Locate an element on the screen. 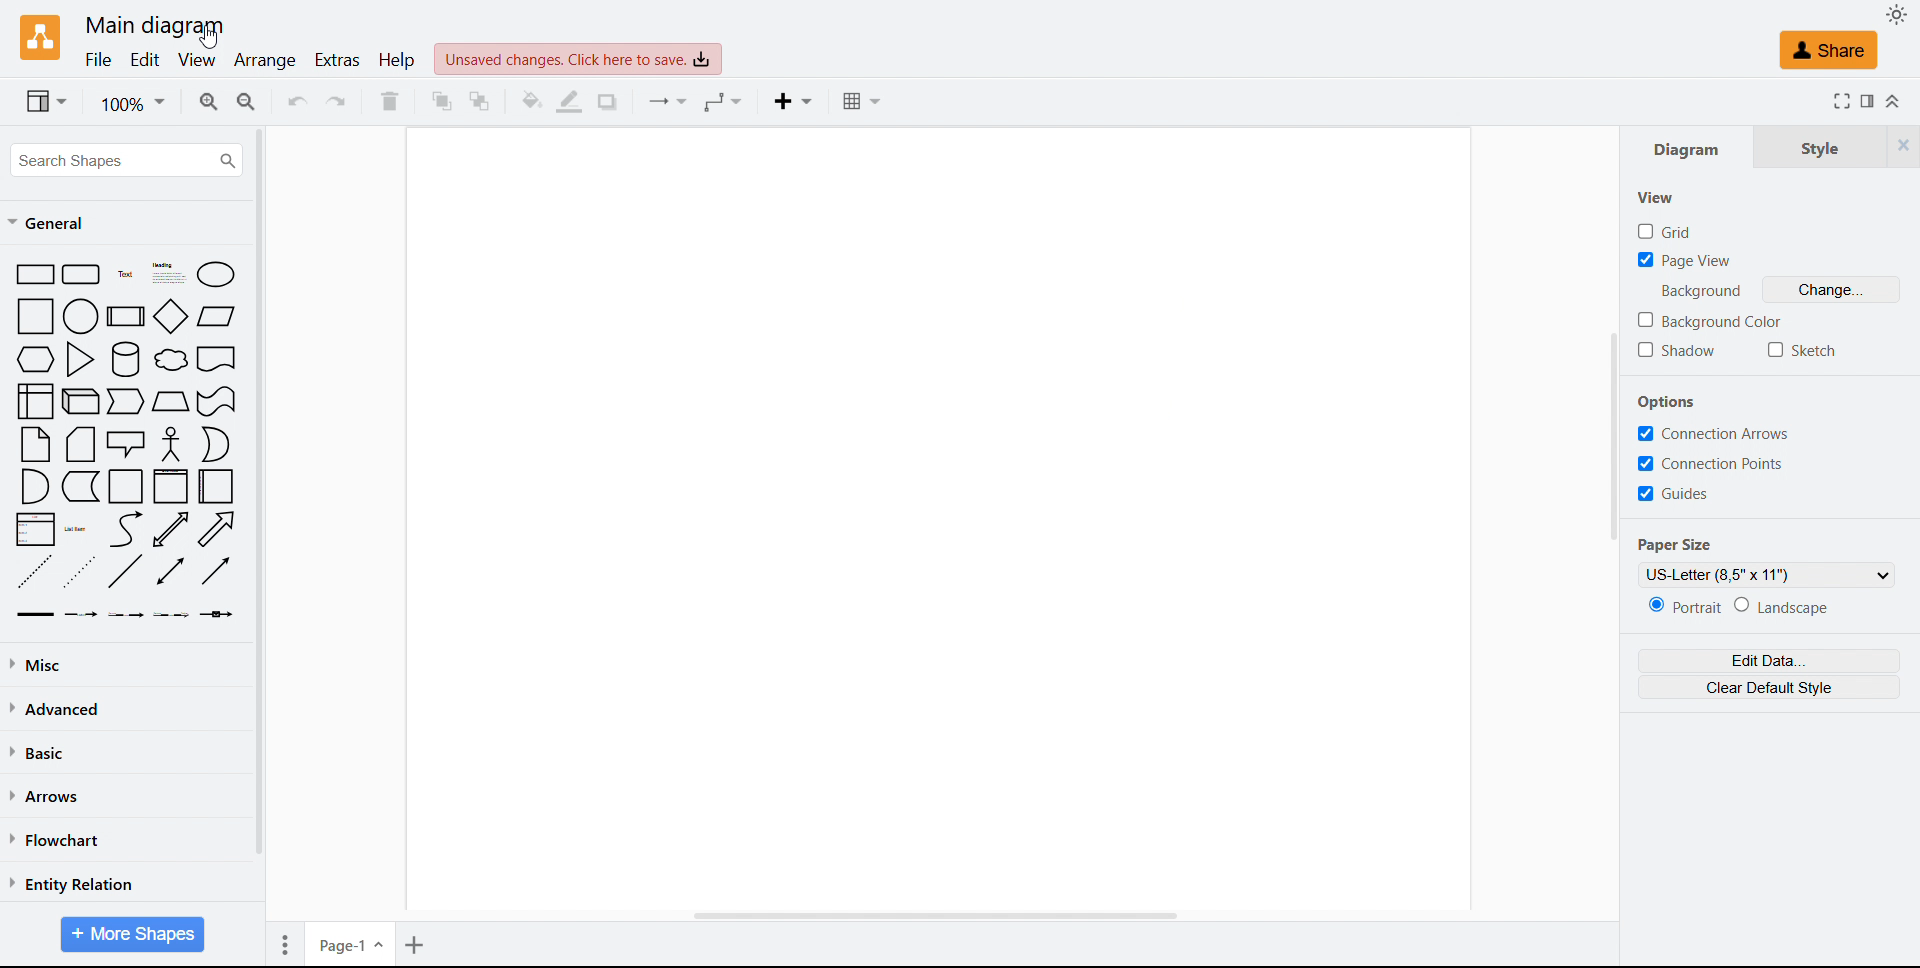 This screenshot has width=1920, height=968. Zoom level  is located at coordinates (135, 103).